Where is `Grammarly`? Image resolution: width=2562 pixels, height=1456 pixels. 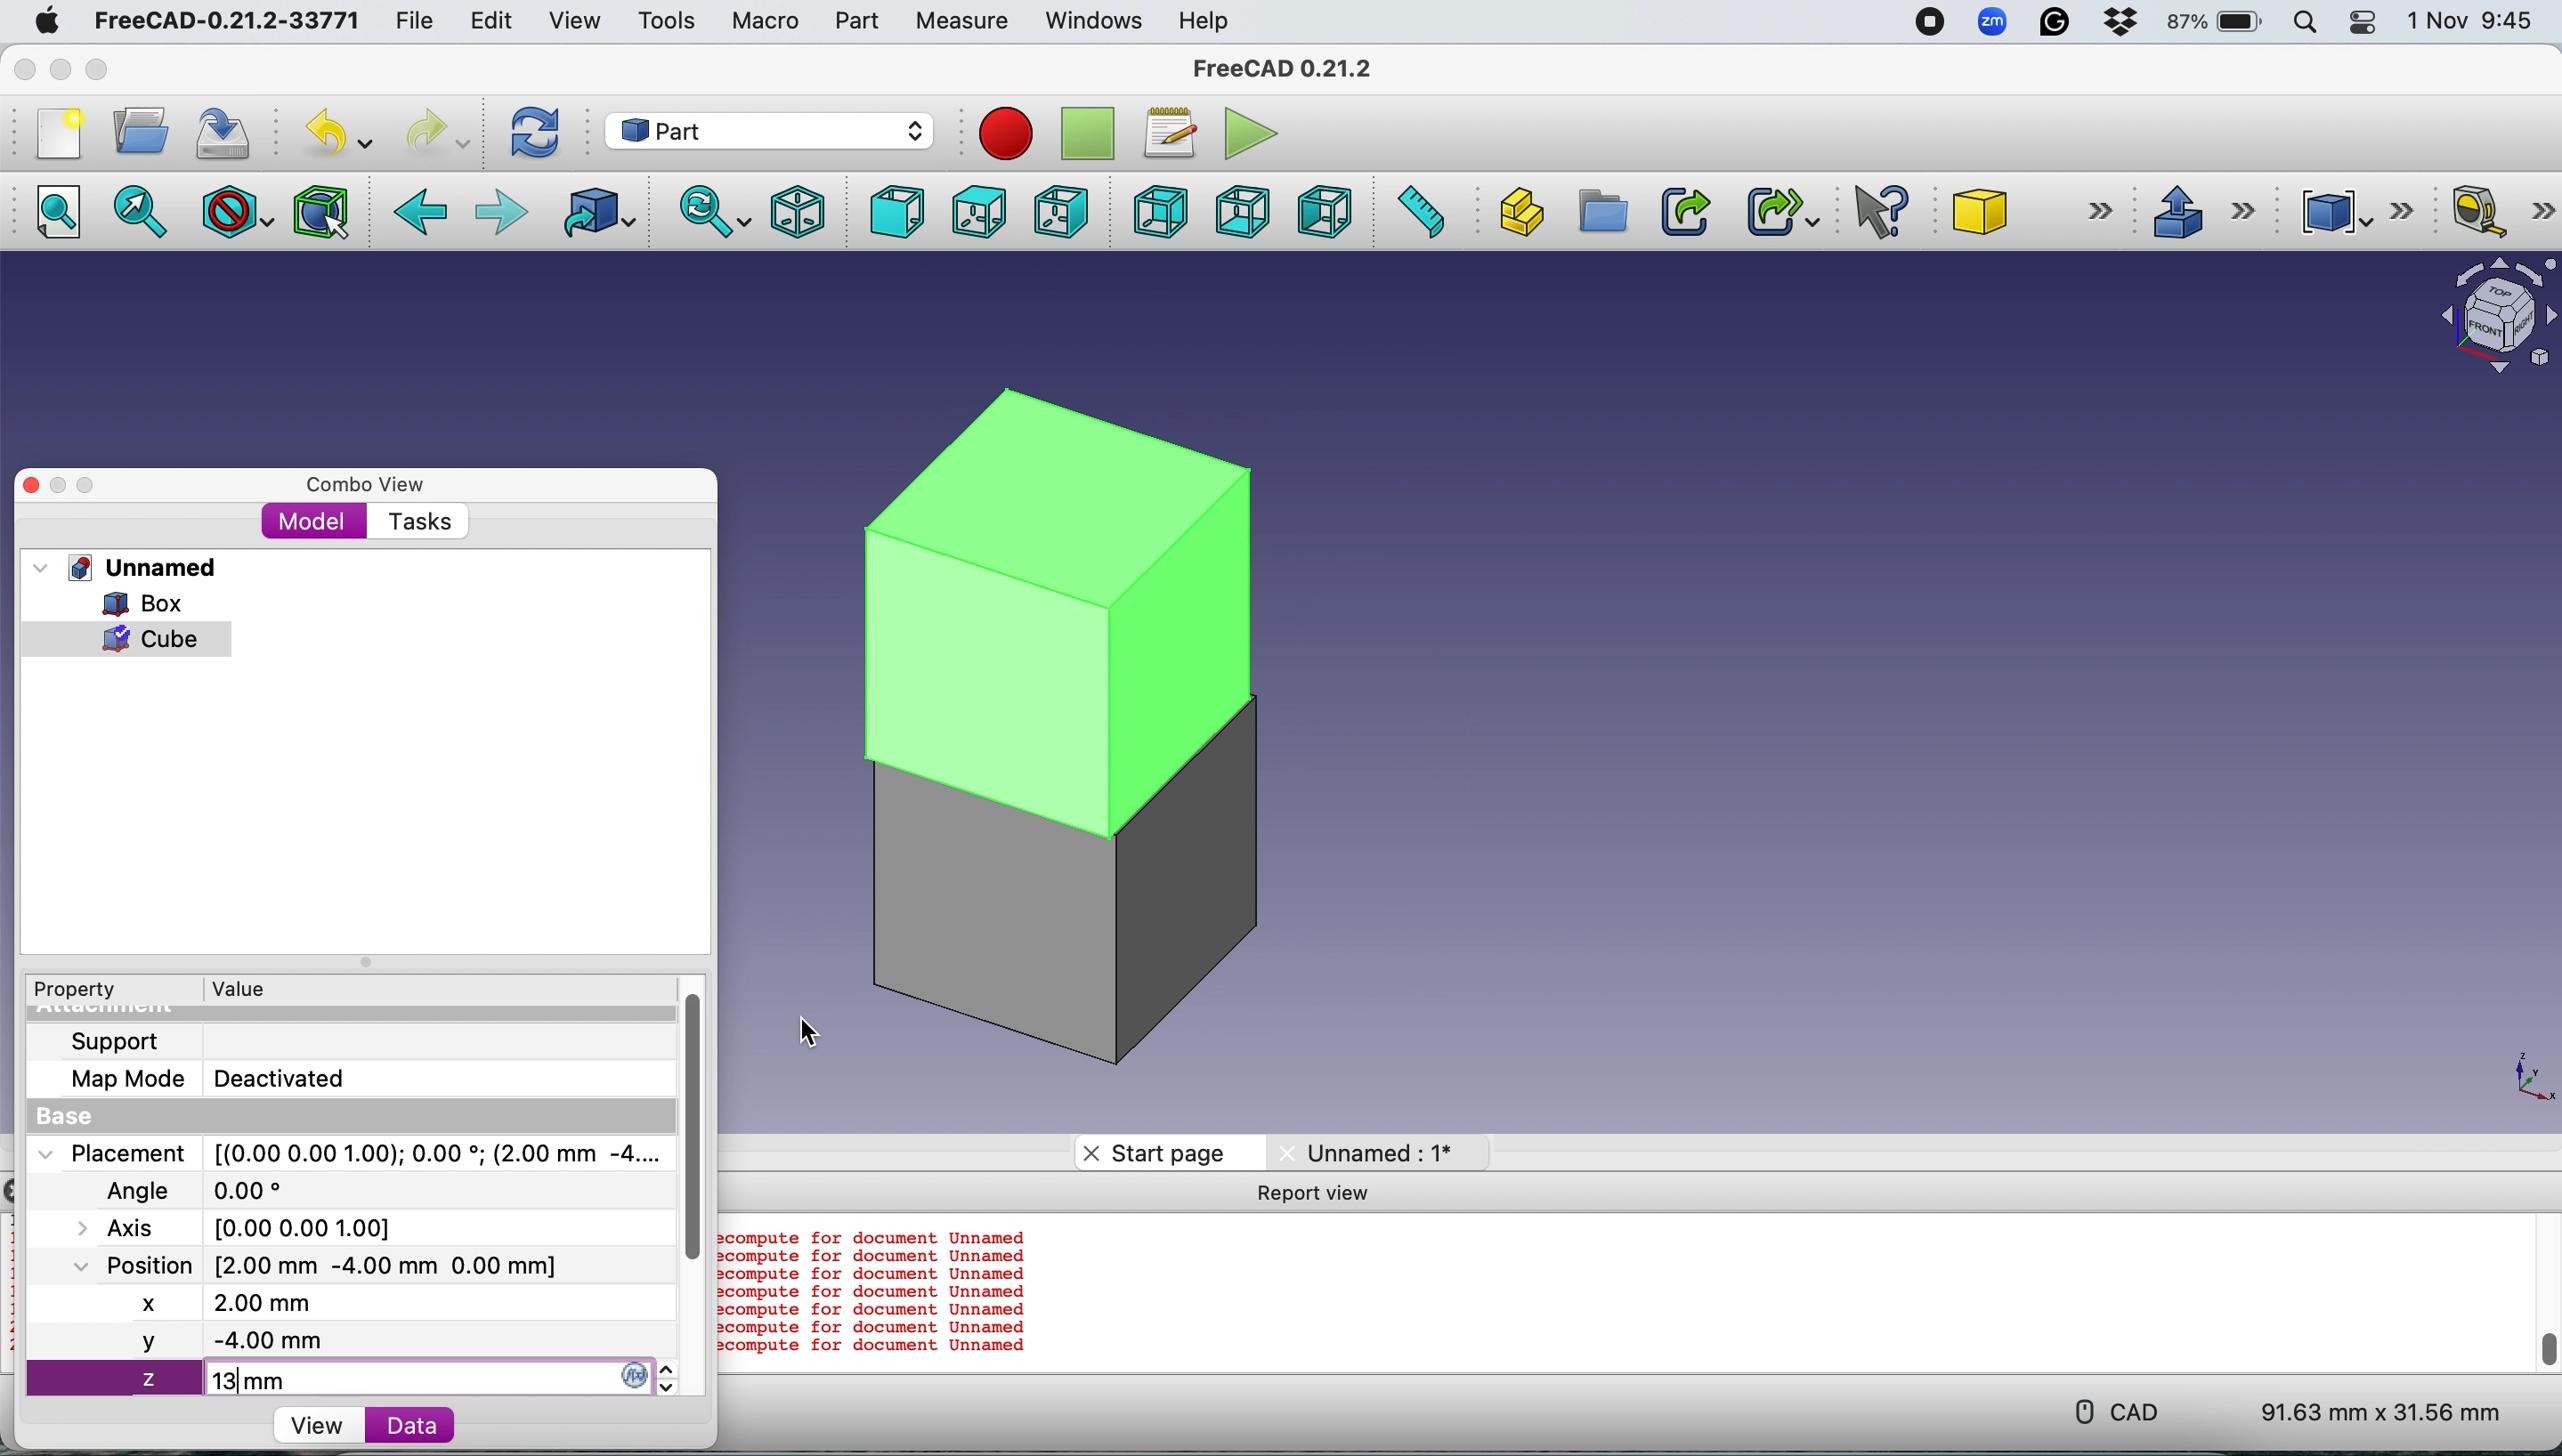 Grammarly is located at coordinates (2057, 22).